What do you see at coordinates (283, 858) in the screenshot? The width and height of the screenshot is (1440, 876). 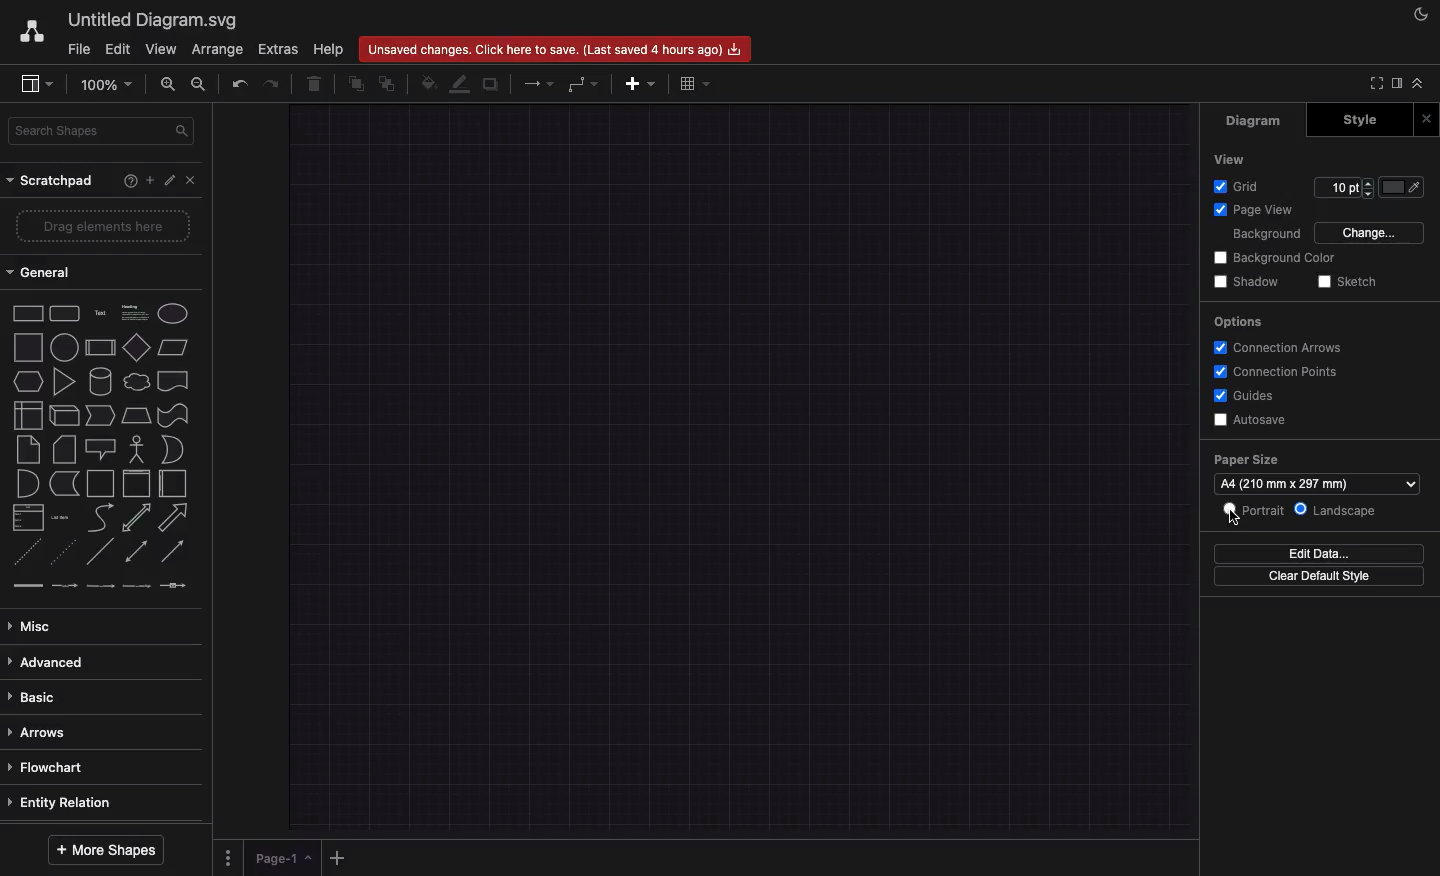 I see `Page 1` at bounding box center [283, 858].